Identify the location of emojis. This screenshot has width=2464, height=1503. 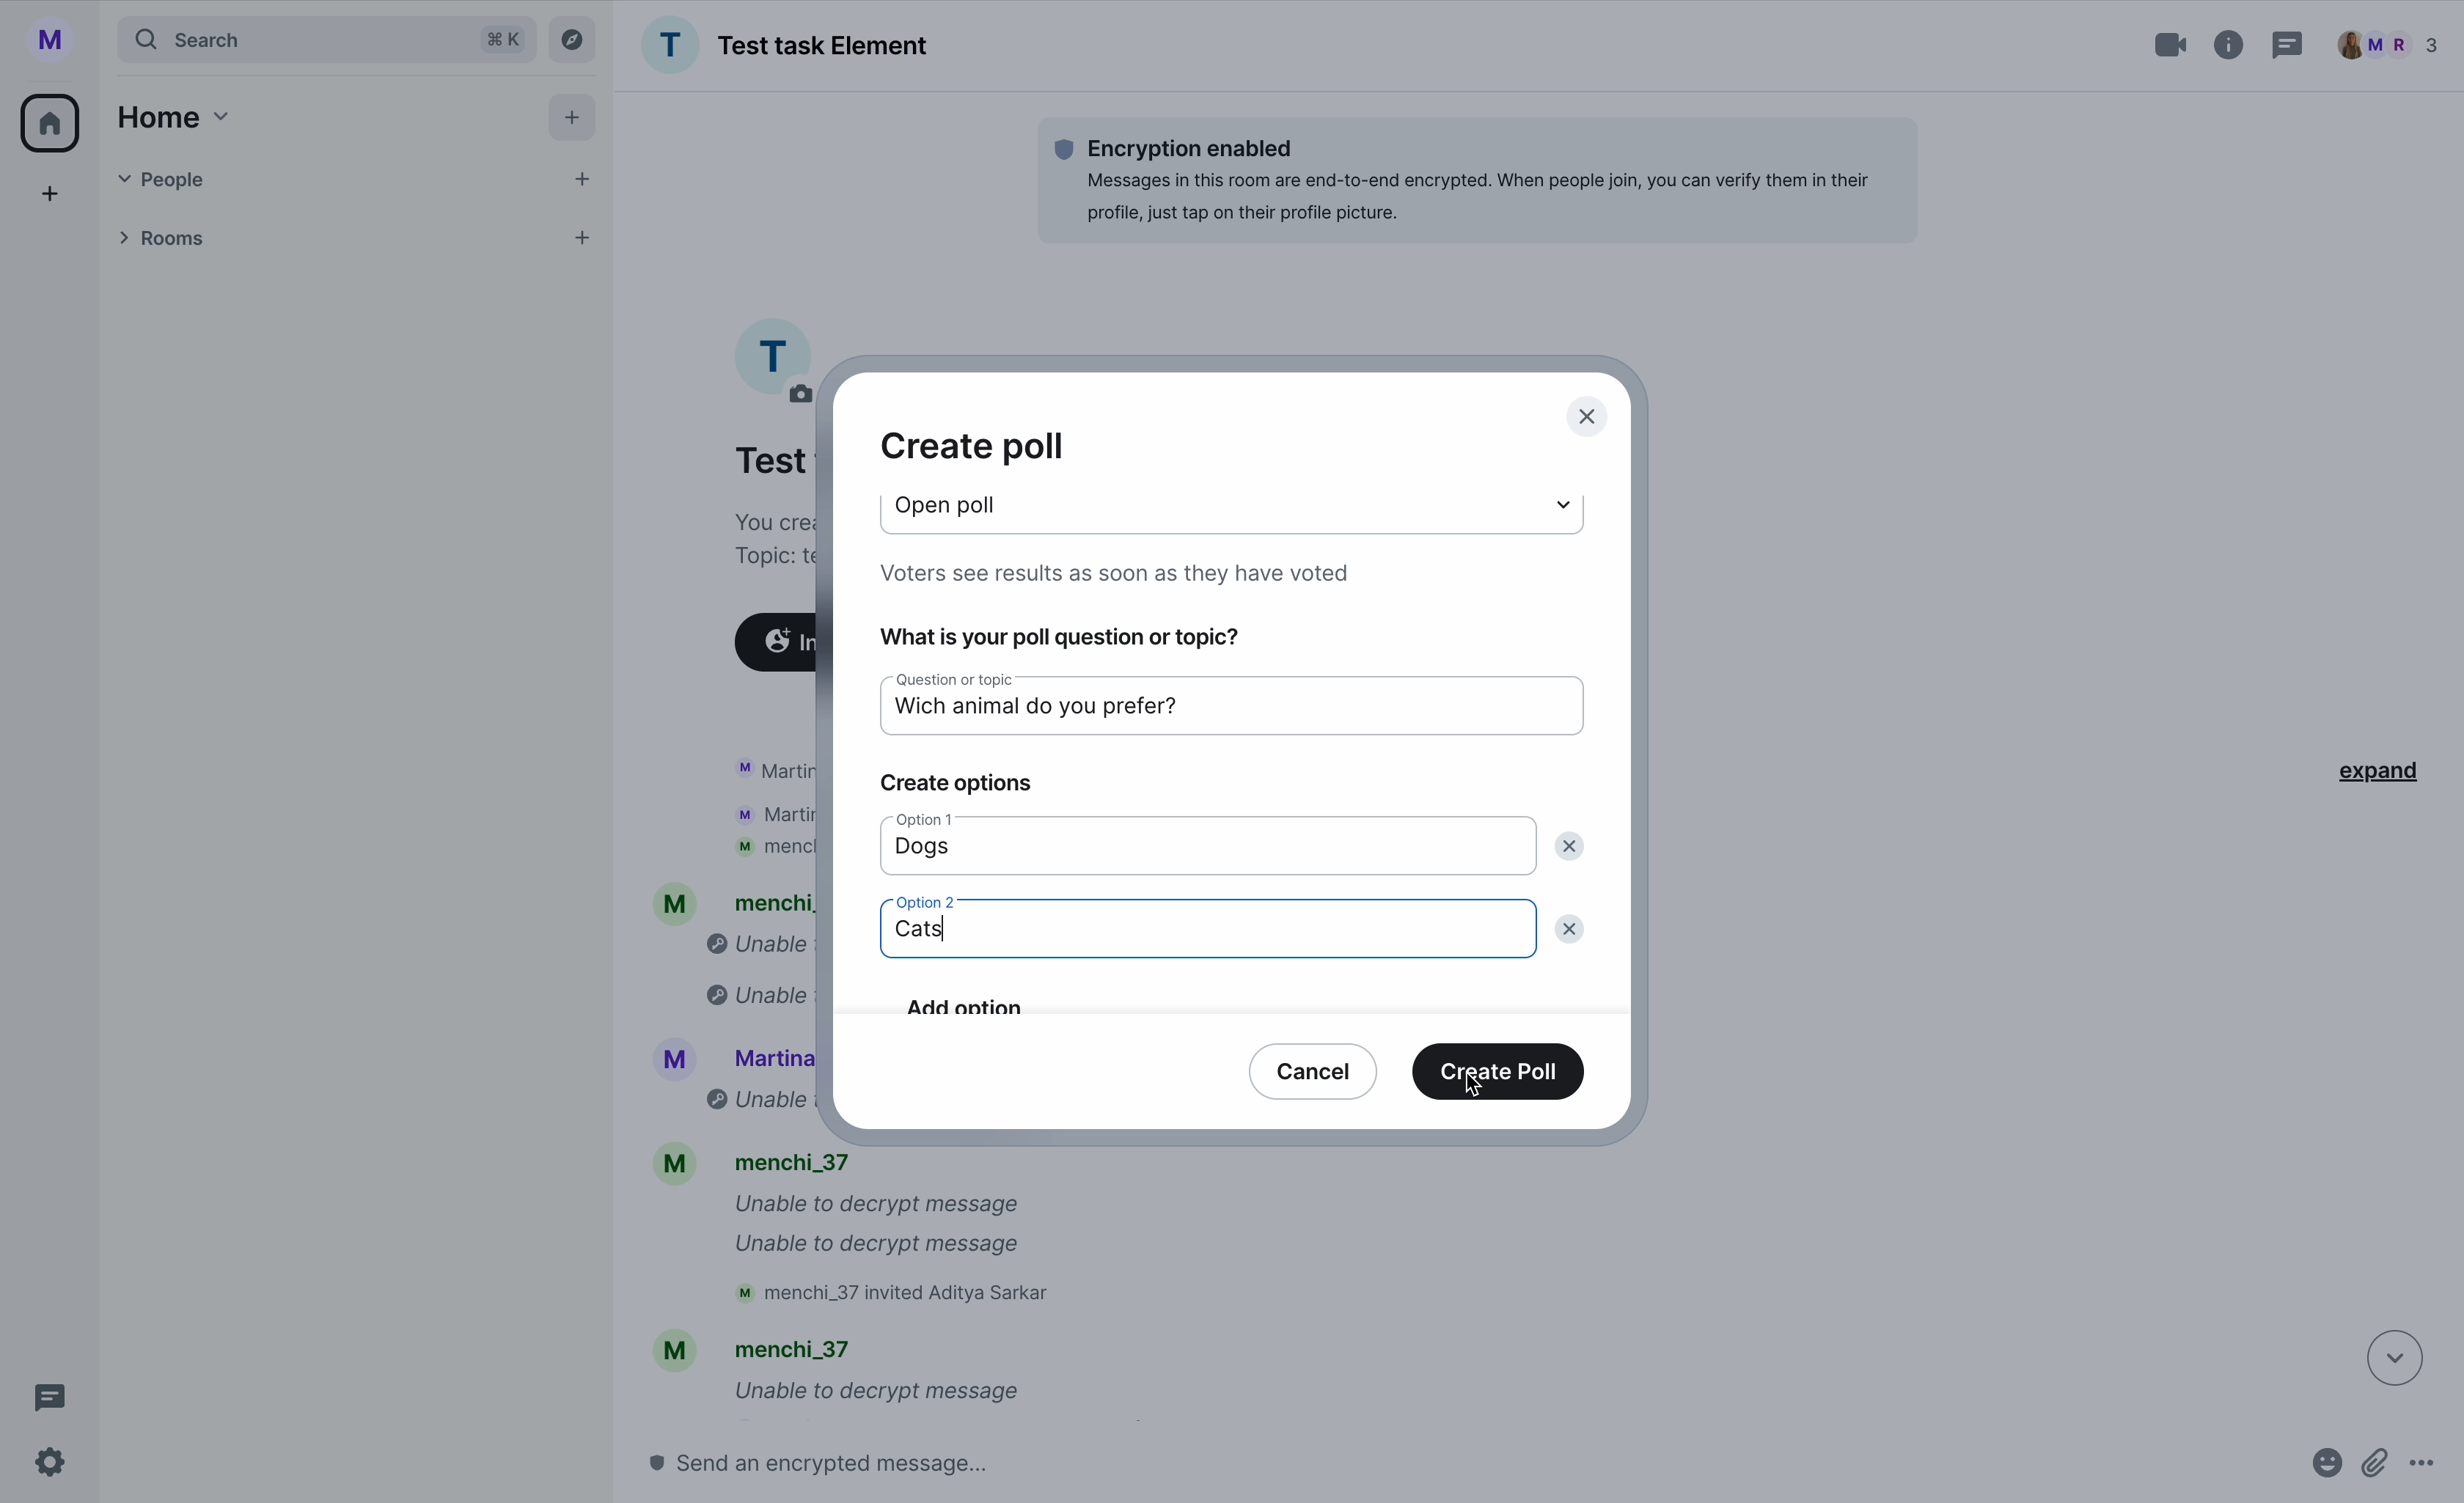
(2322, 1471).